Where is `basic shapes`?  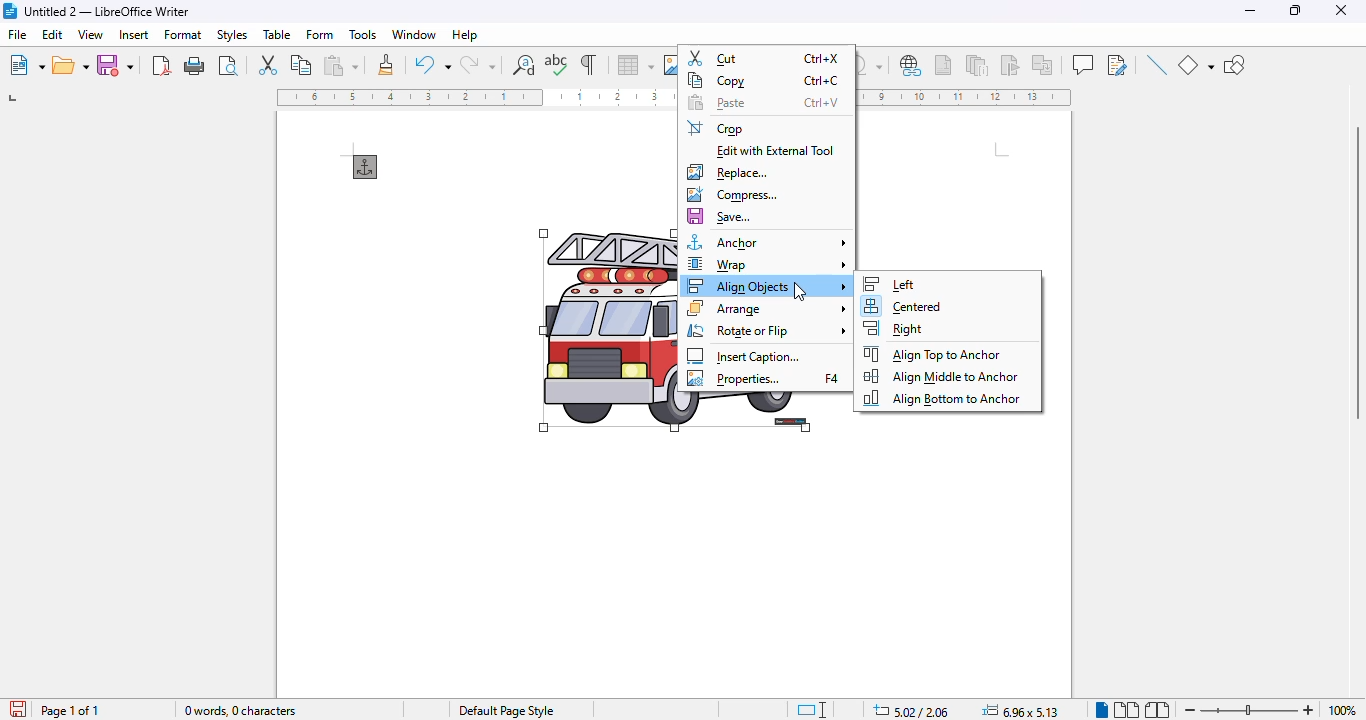
basic shapes is located at coordinates (1195, 65).